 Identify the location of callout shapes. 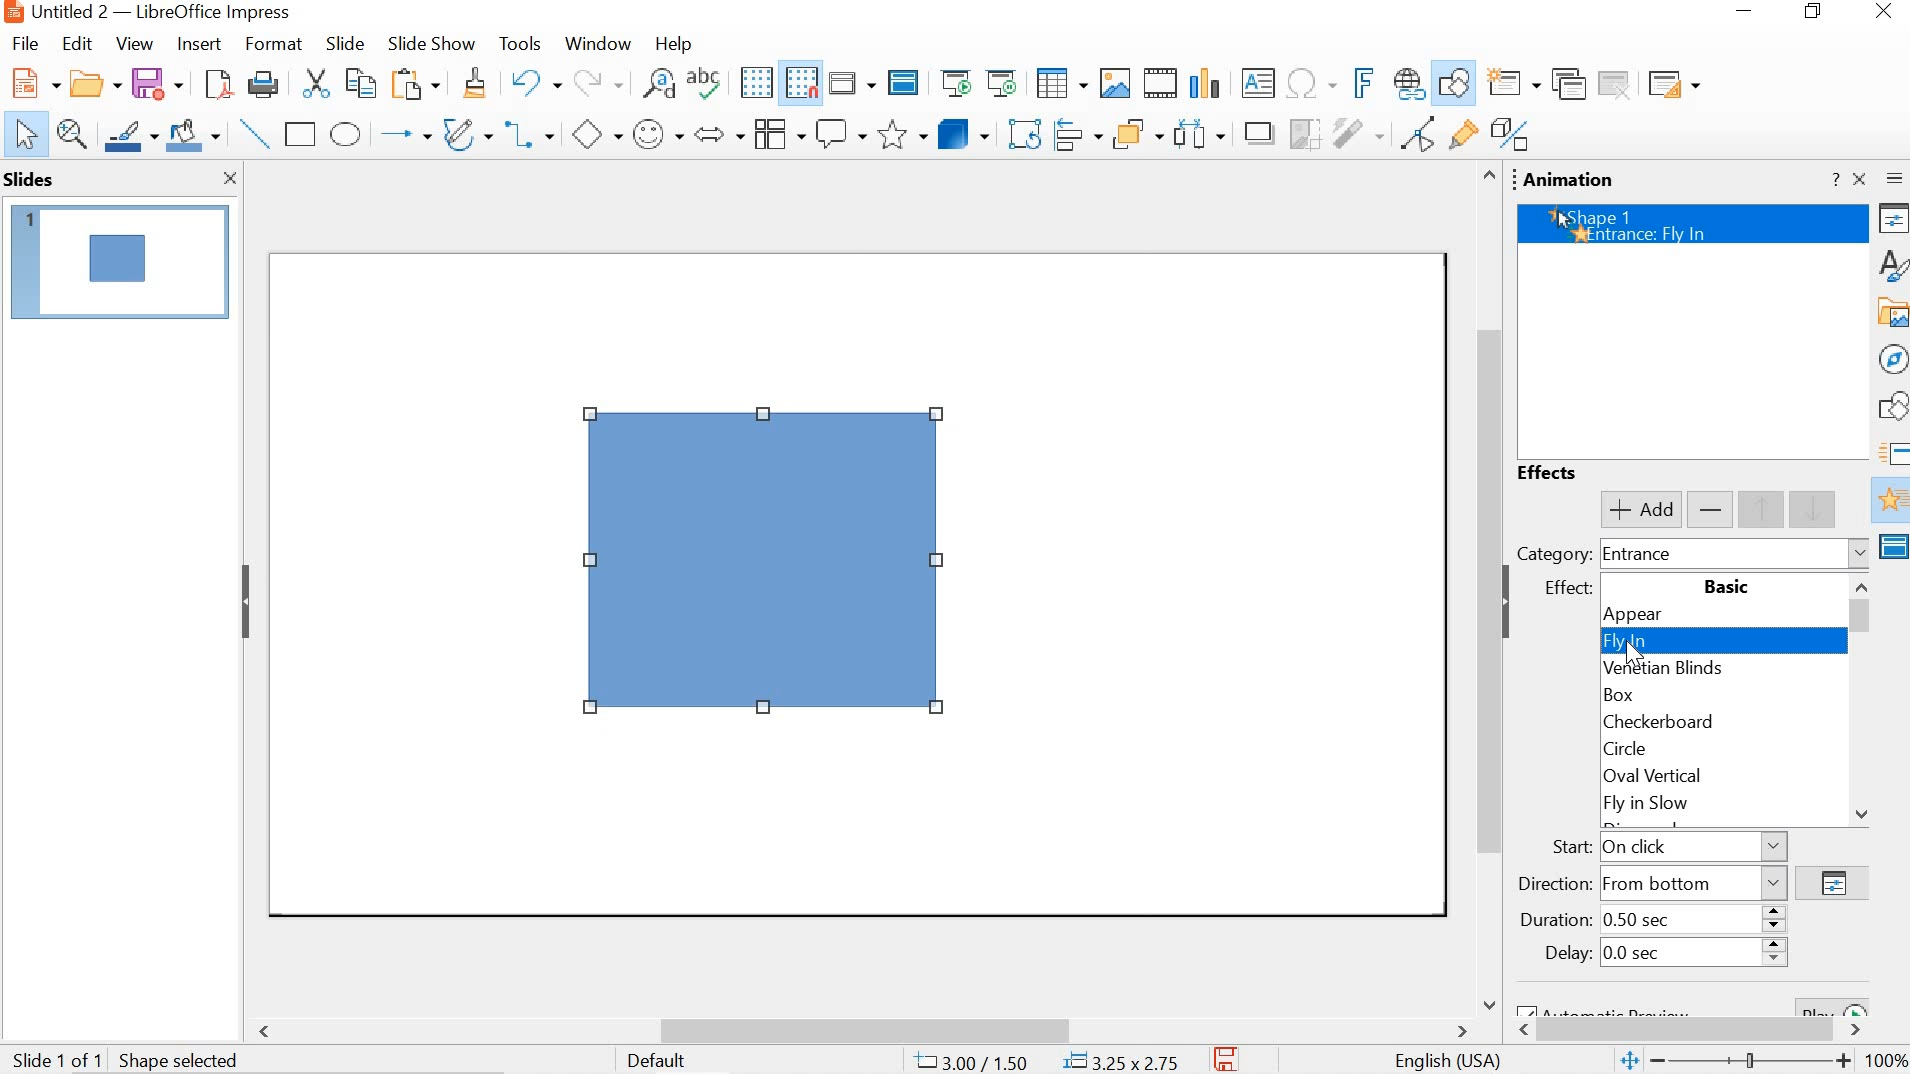
(840, 133).